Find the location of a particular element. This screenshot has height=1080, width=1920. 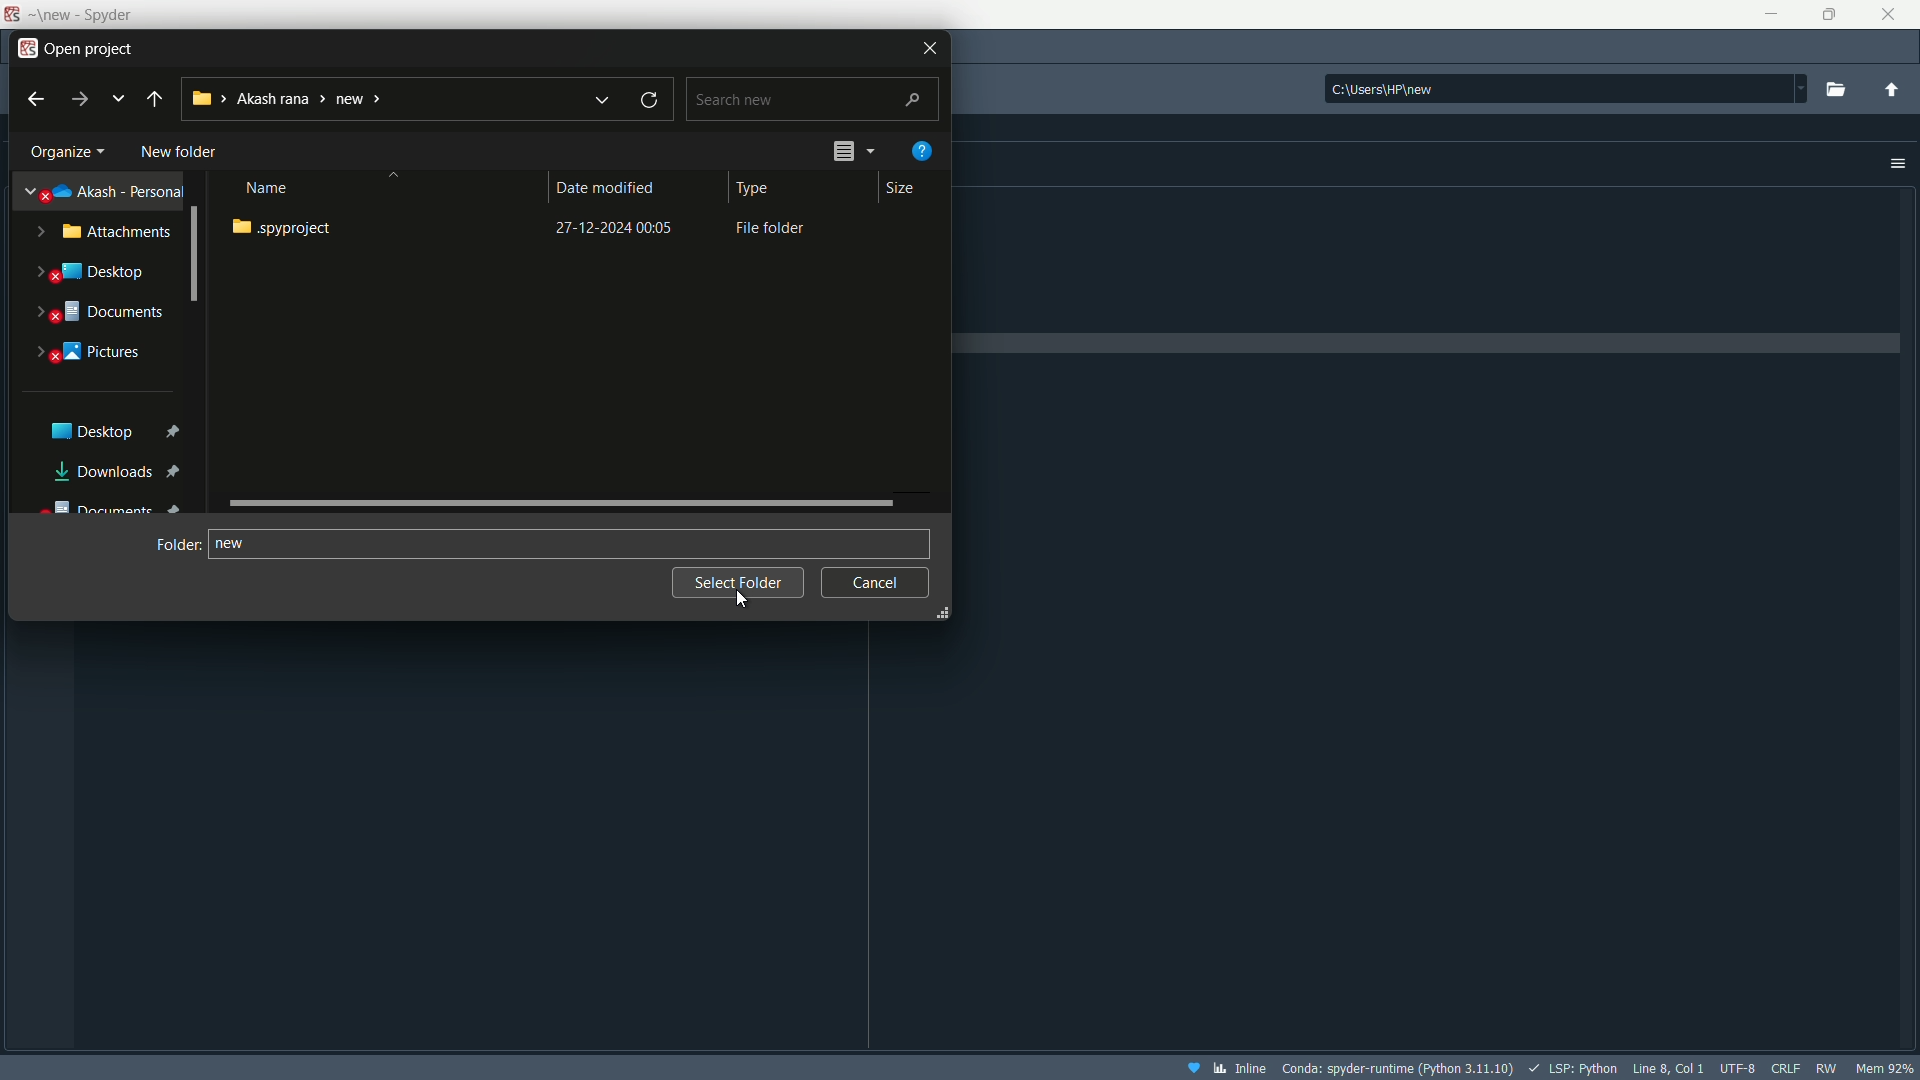

file encoding is located at coordinates (1737, 1066).